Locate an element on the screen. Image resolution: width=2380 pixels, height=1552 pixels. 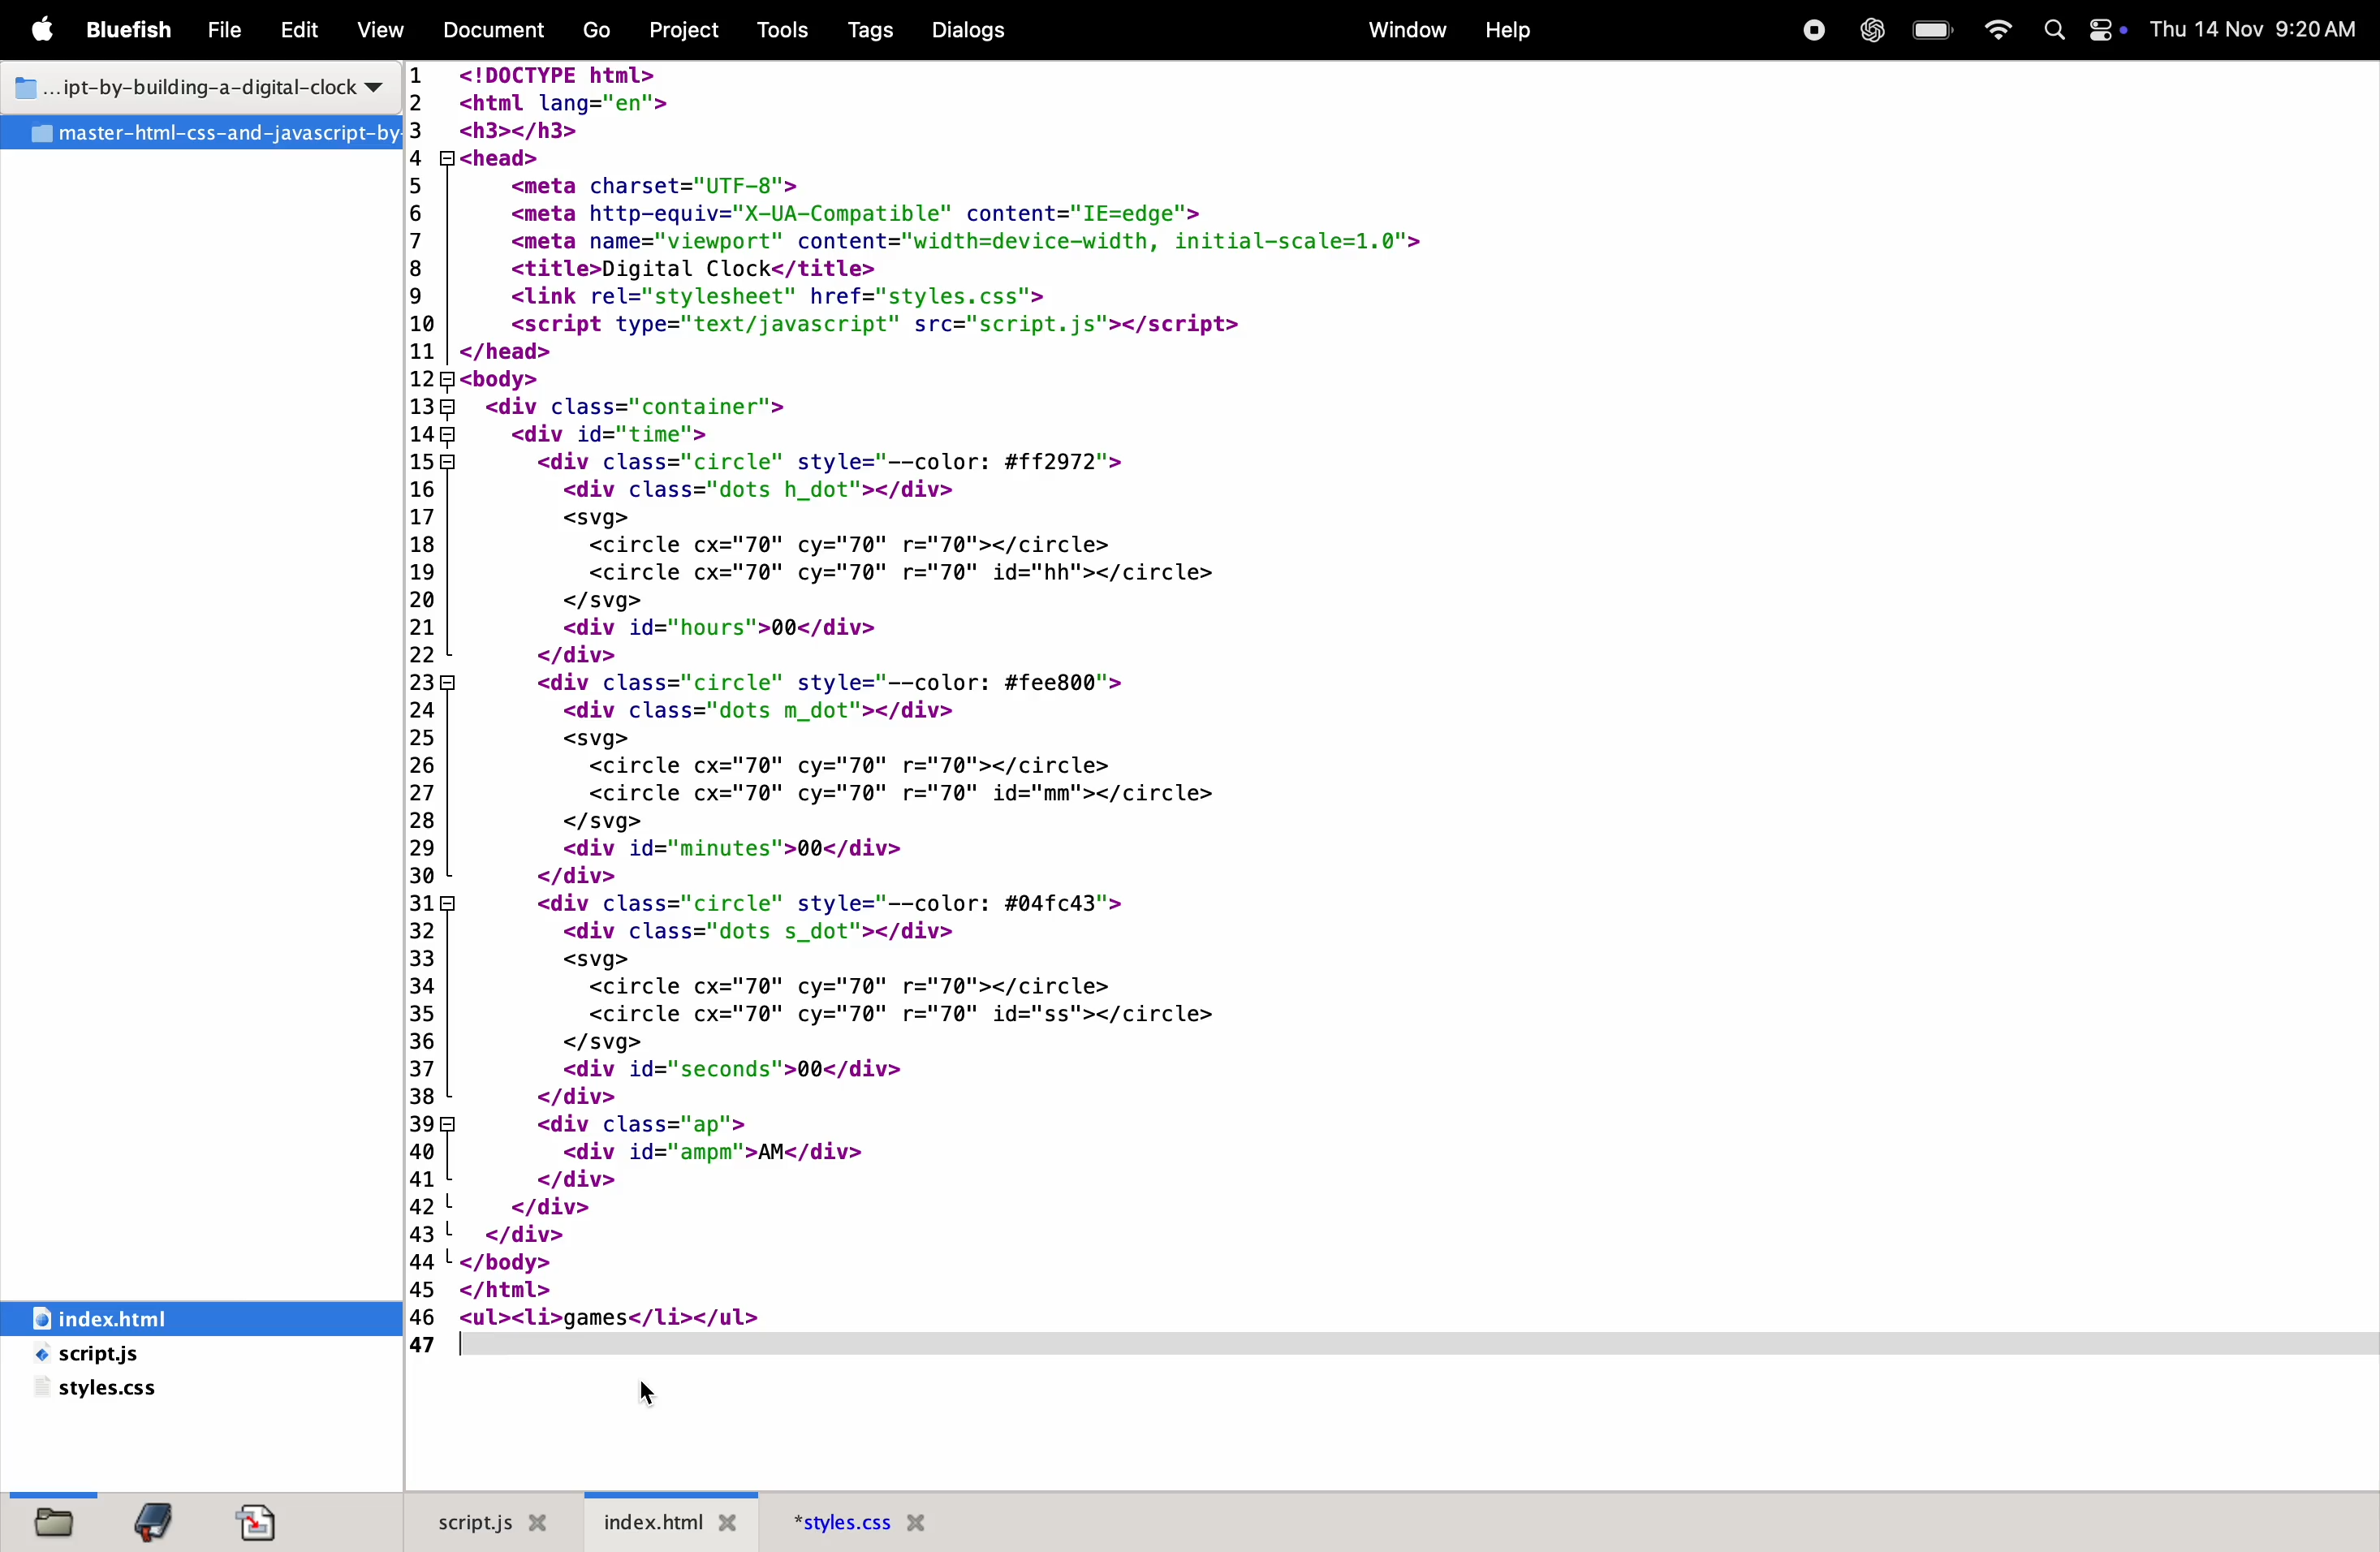
Documents is located at coordinates (497, 31).